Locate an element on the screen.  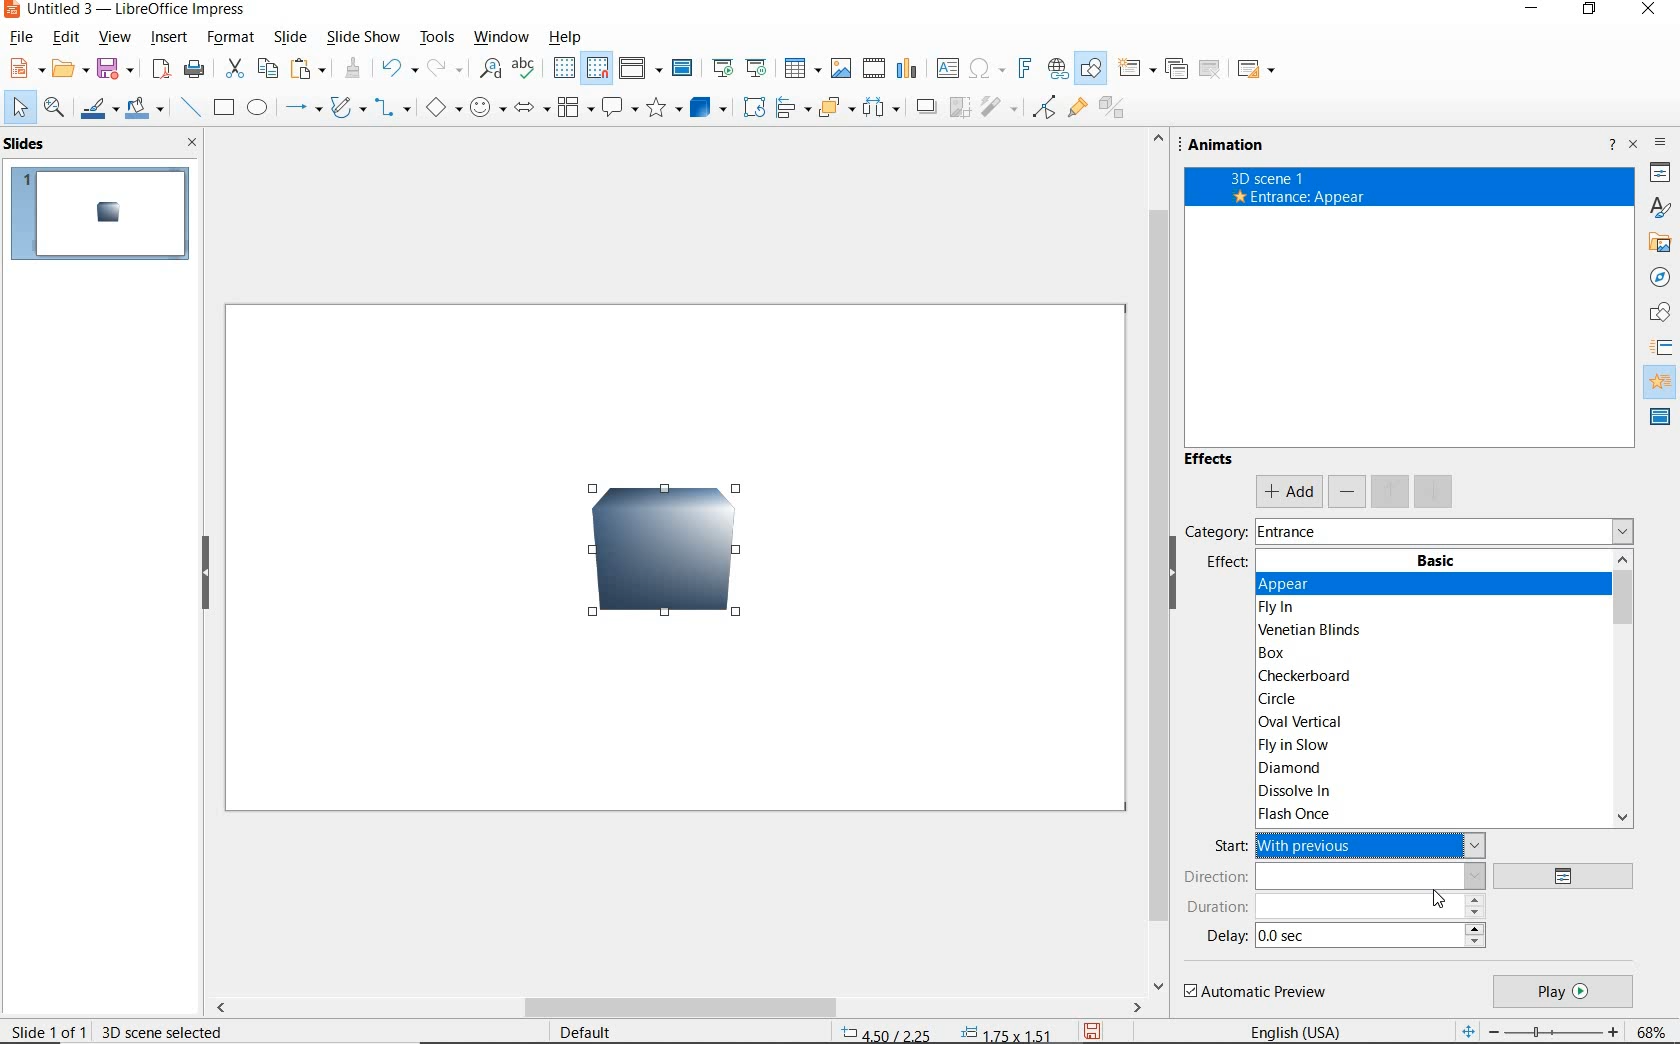
tools is located at coordinates (436, 37).